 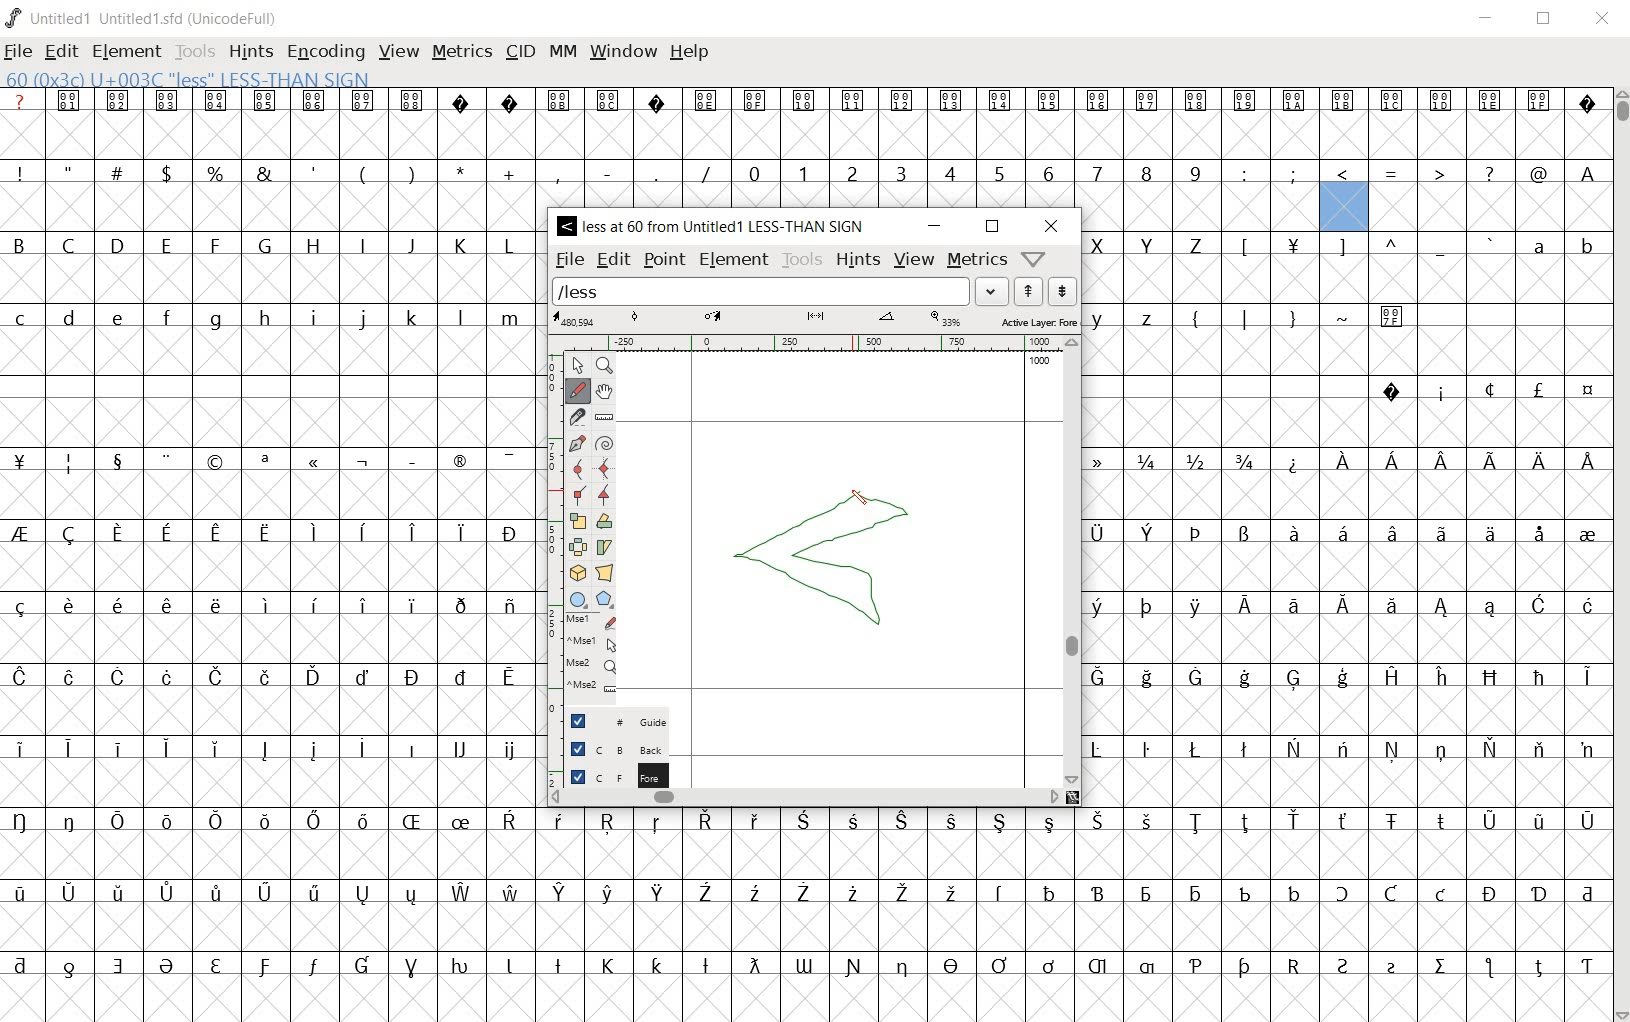 I want to click on restore down, so click(x=992, y=228).